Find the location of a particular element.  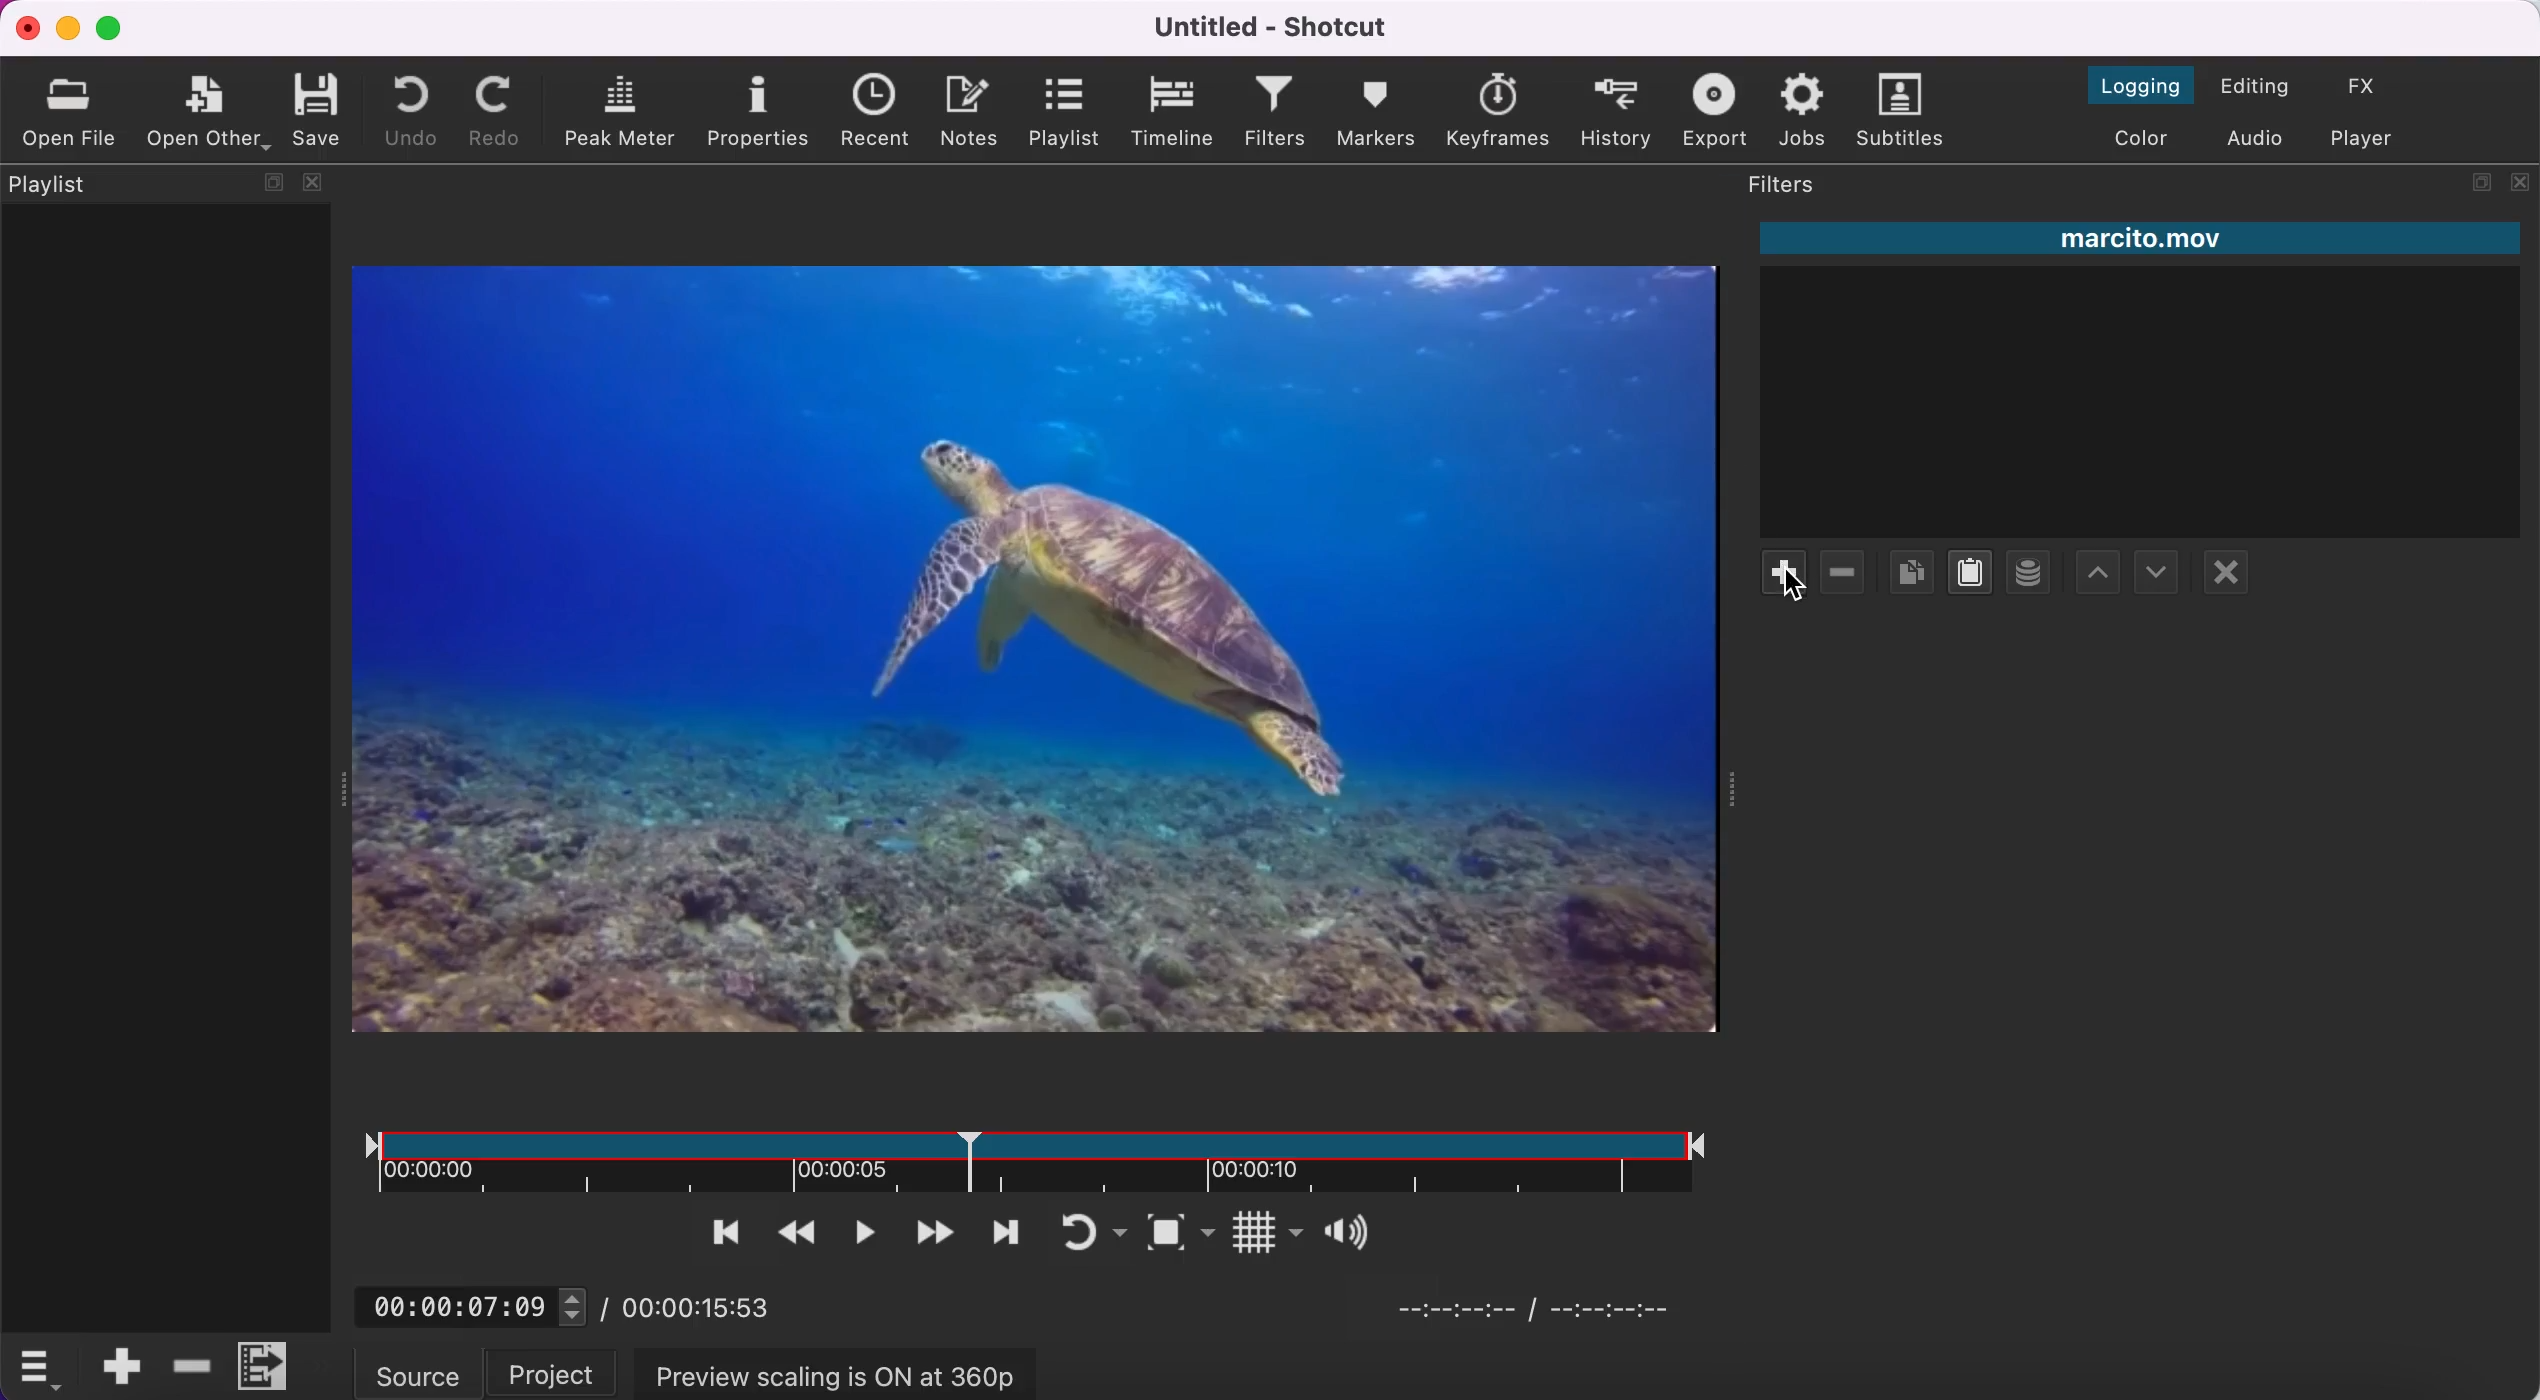

clip is located at coordinates (1038, 662).